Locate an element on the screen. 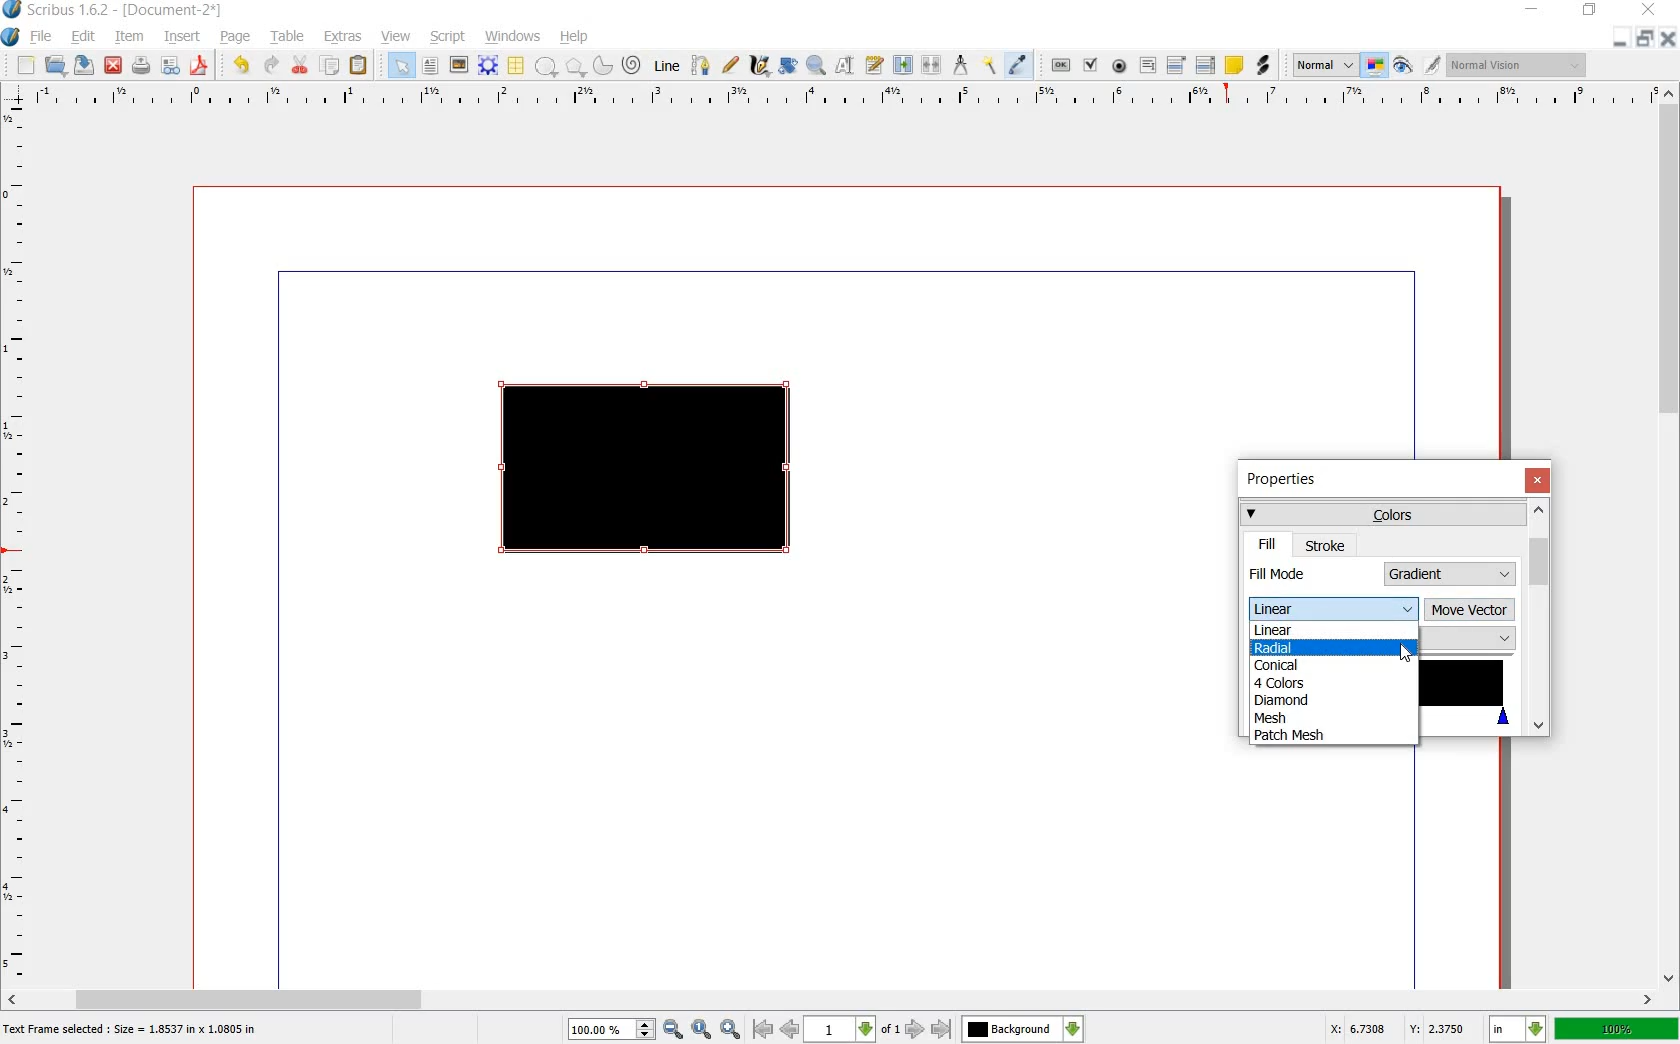 The height and width of the screenshot is (1044, 1680). edit is located at coordinates (84, 37).